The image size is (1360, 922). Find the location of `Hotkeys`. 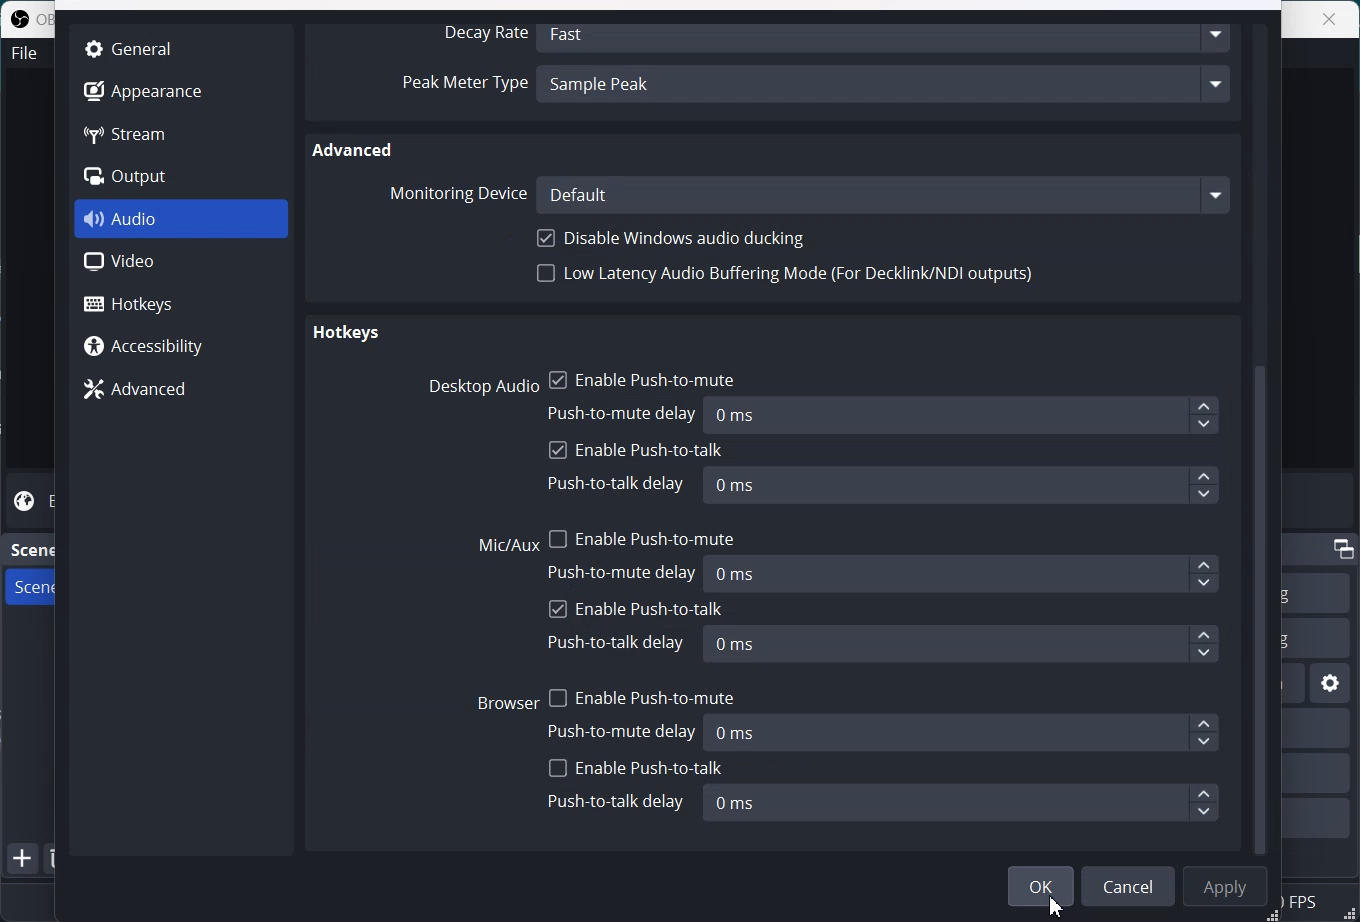

Hotkeys is located at coordinates (182, 302).